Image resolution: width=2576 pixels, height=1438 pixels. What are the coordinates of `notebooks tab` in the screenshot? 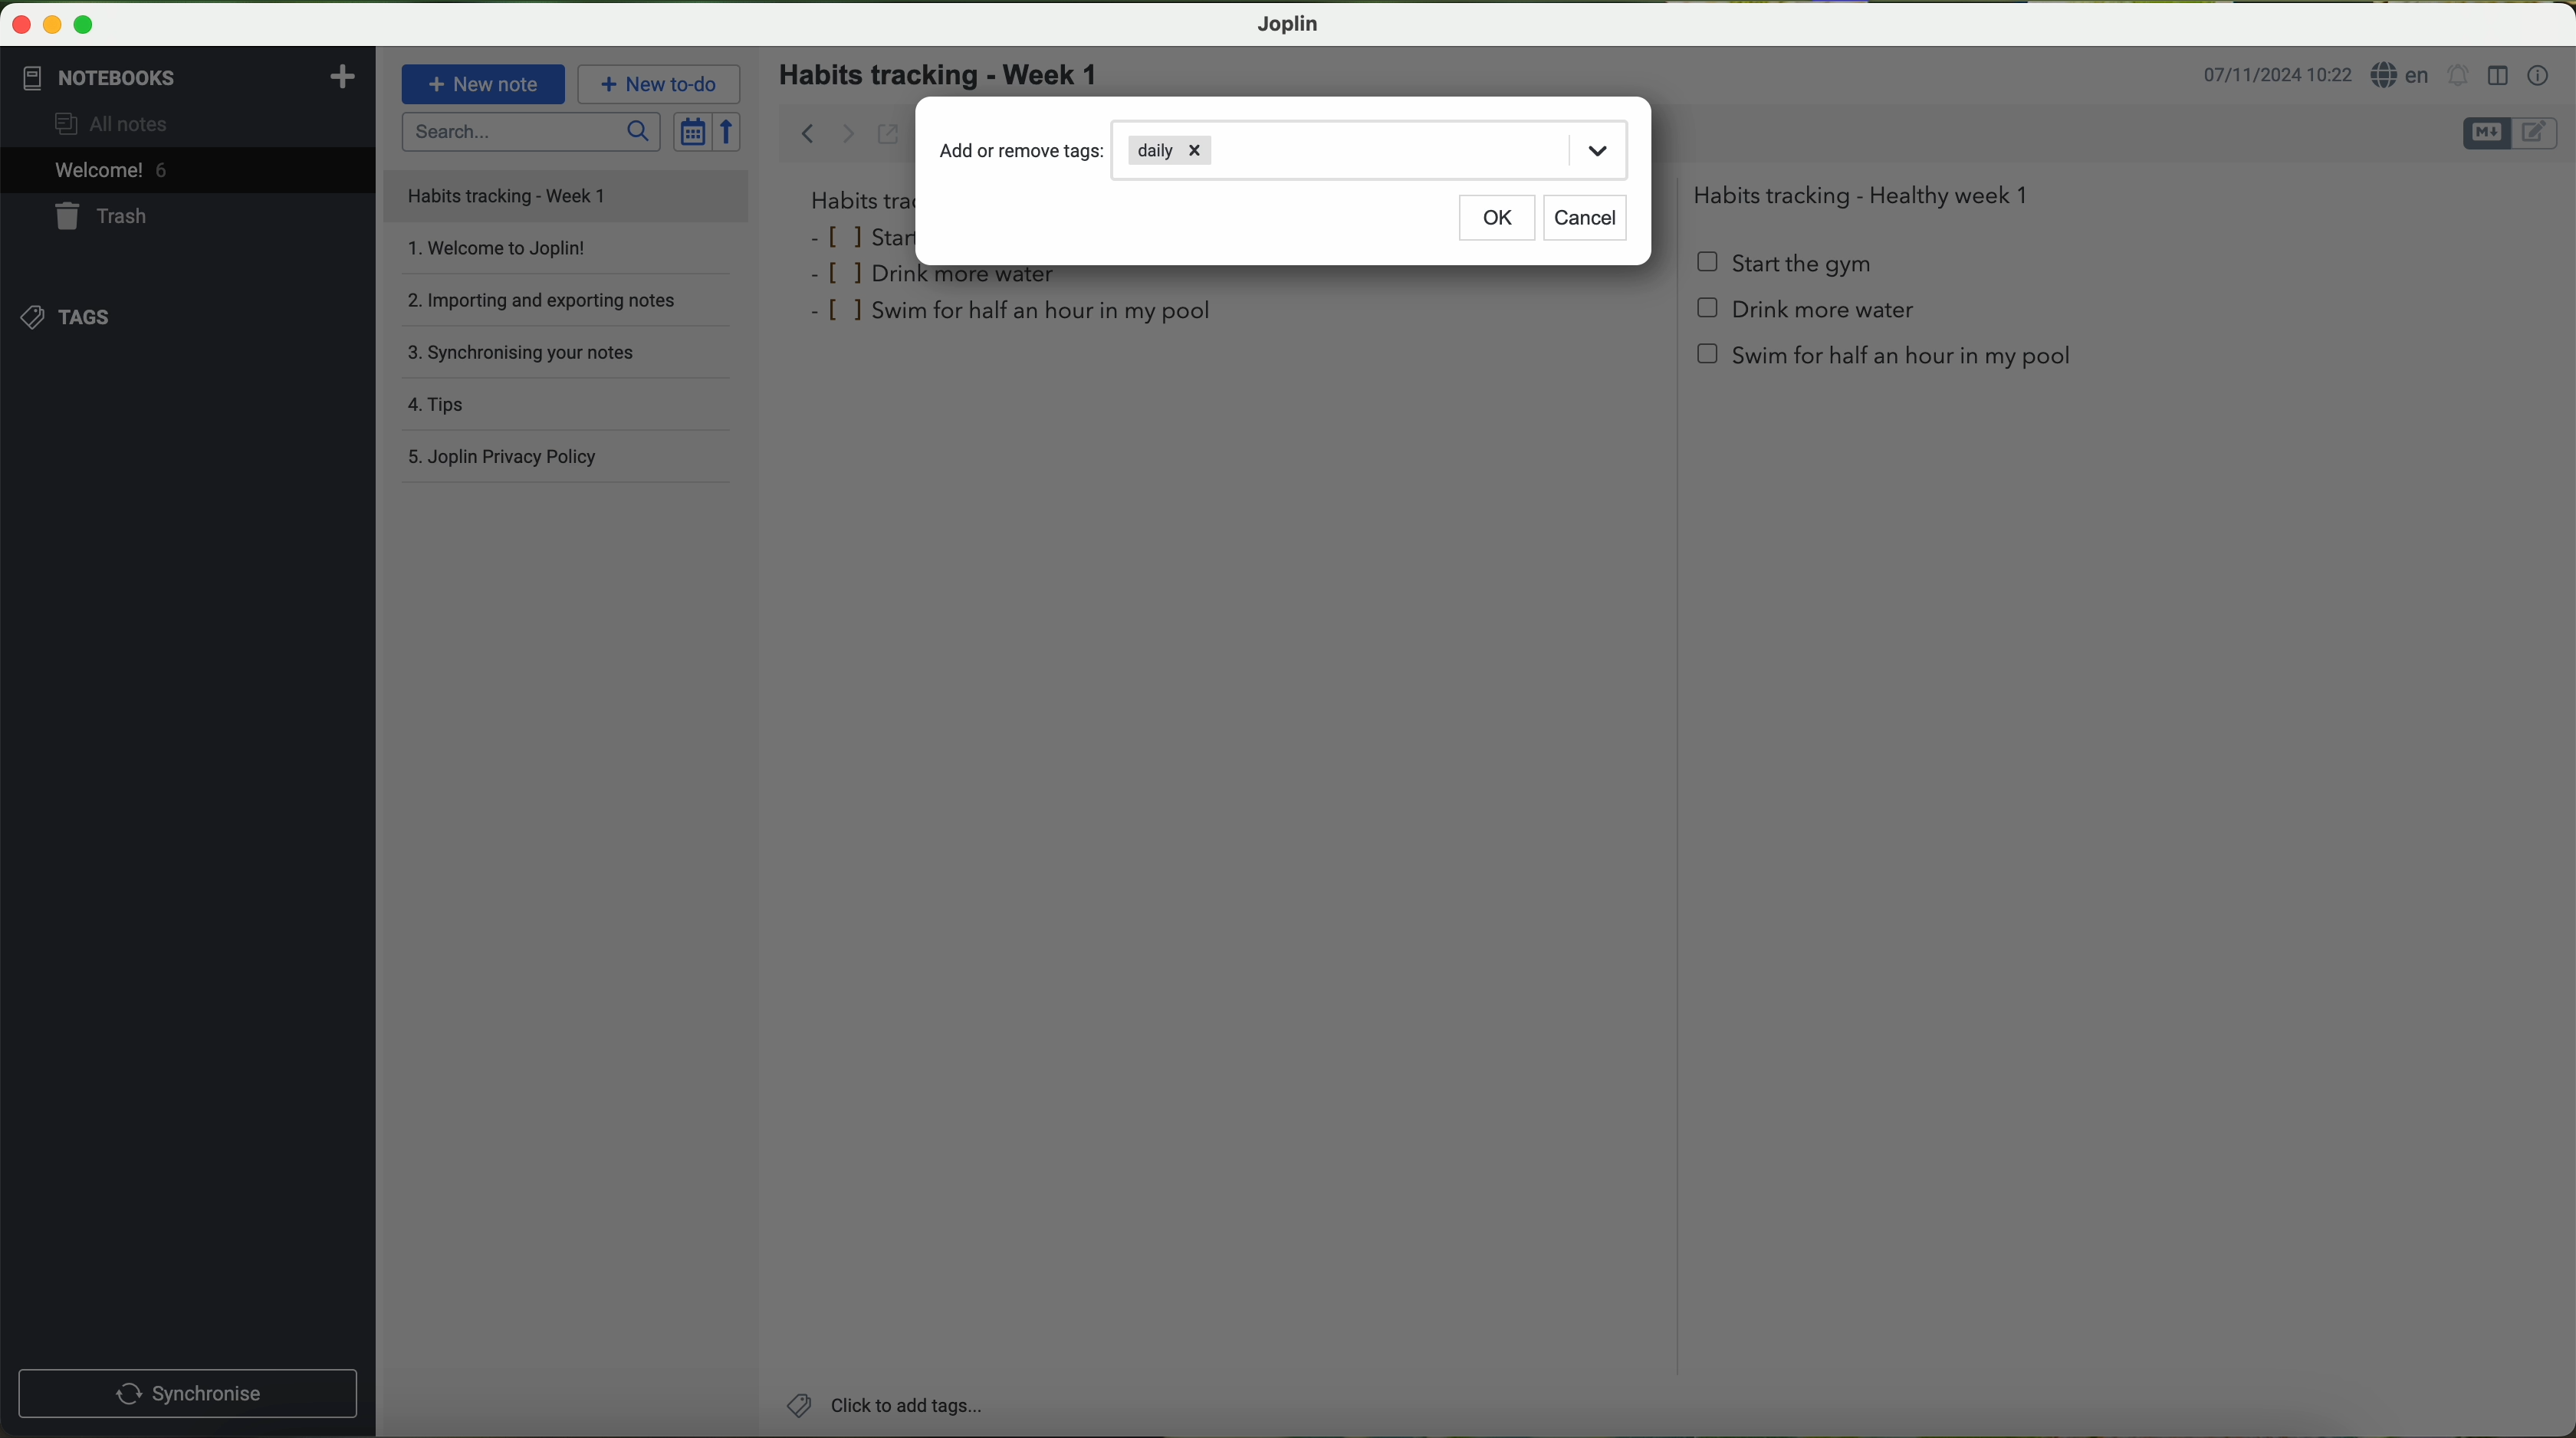 It's located at (191, 78).